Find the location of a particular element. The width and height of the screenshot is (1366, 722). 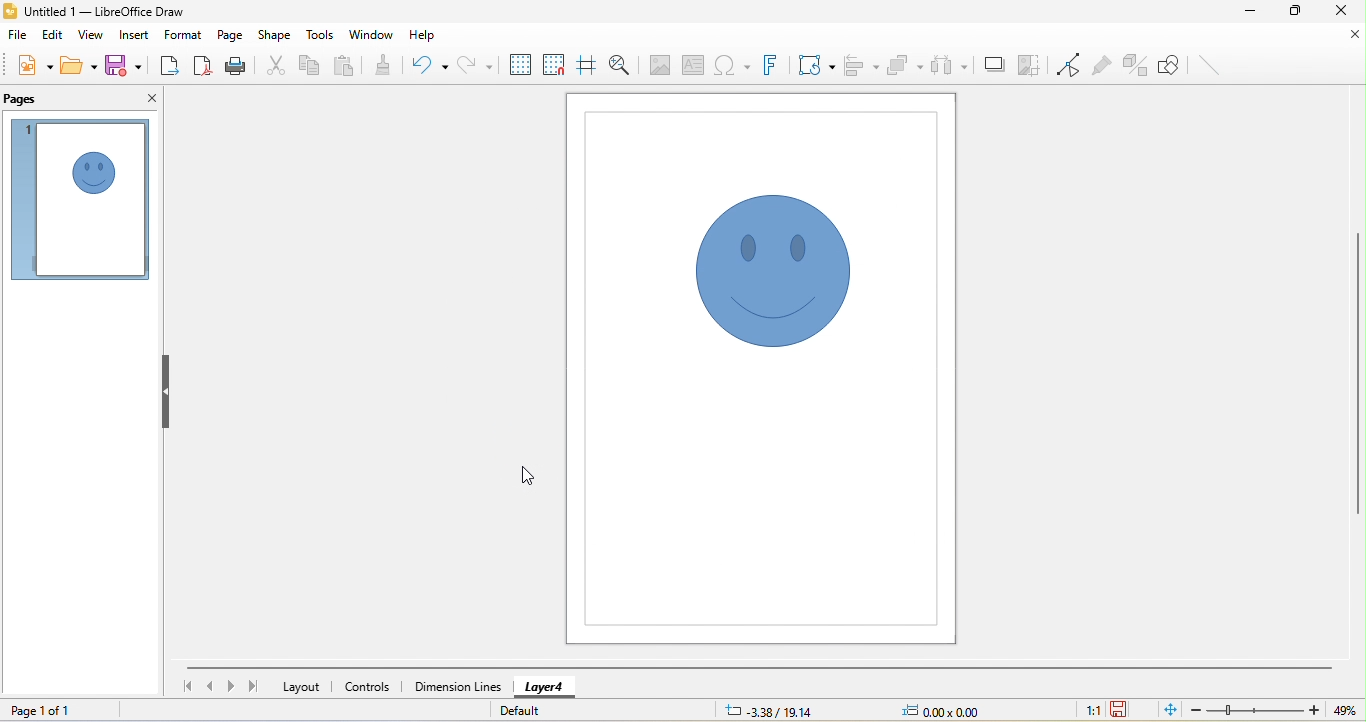

horizontal scroll bar is located at coordinates (761, 667).